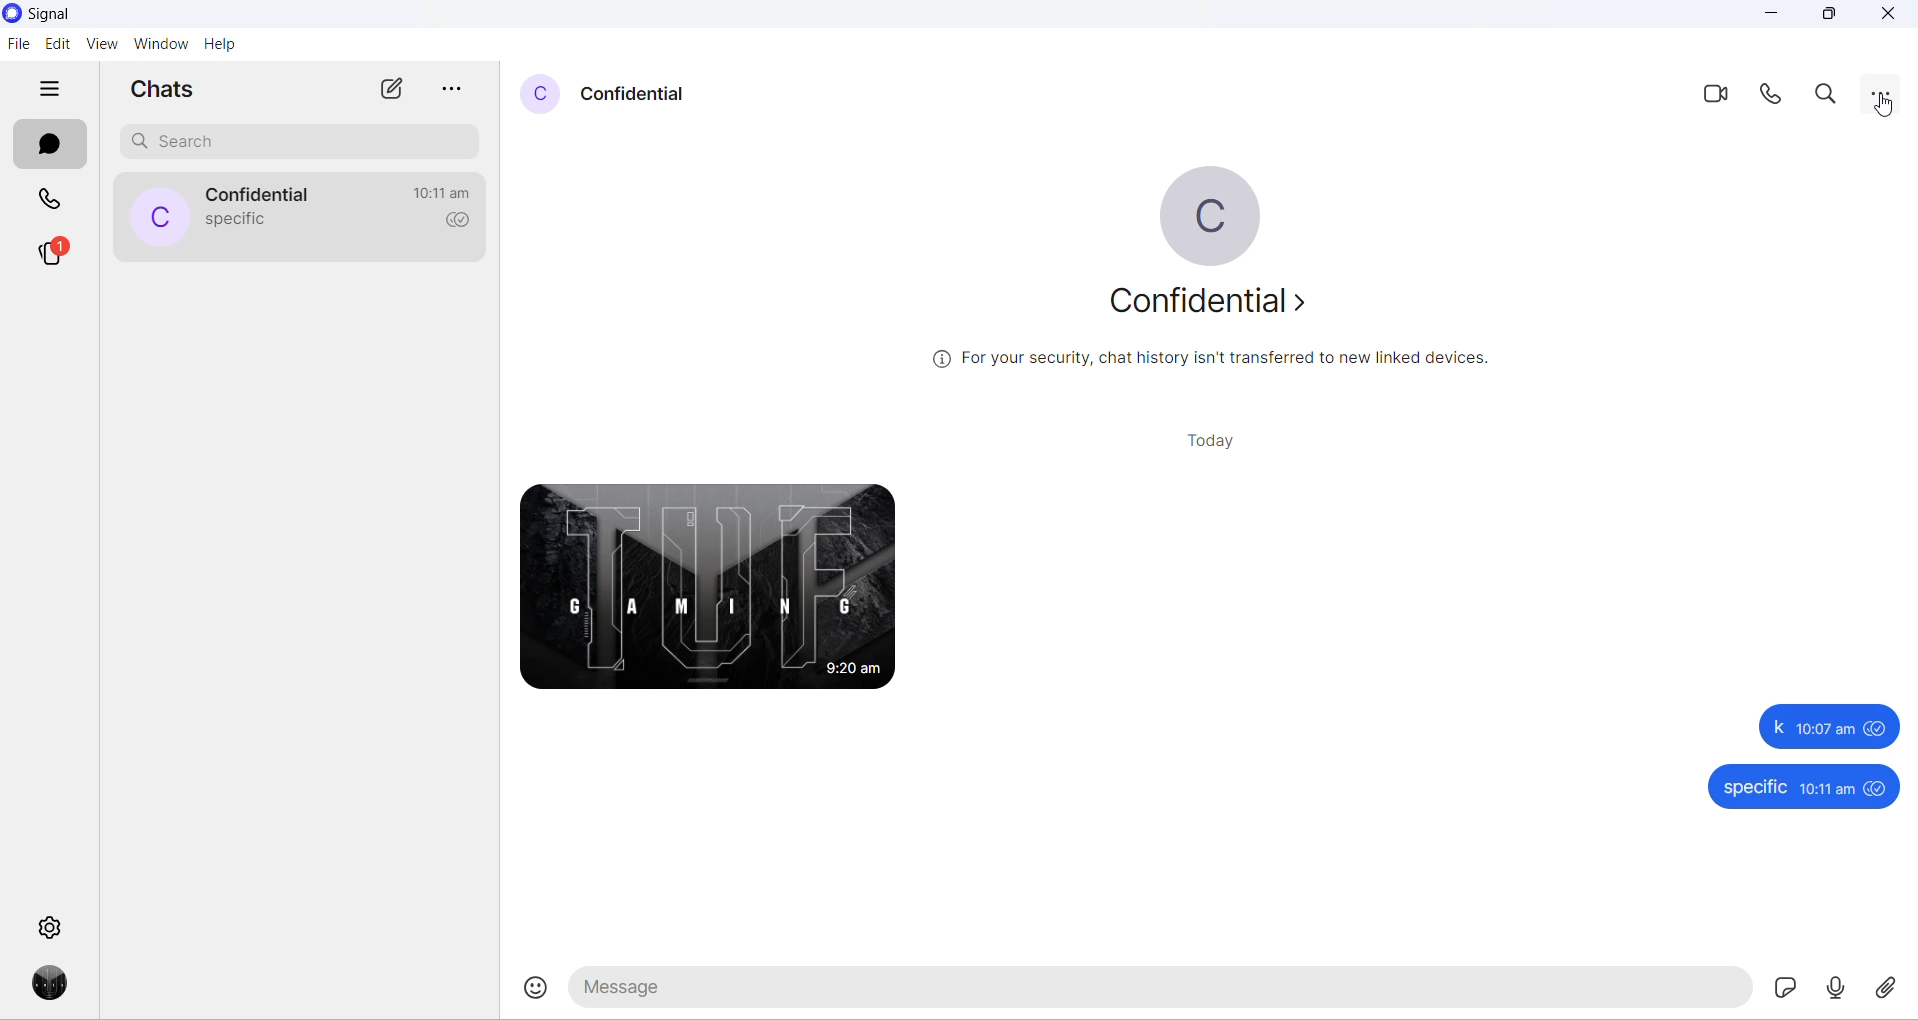  What do you see at coordinates (449, 91) in the screenshot?
I see `more options` at bounding box center [449, 91].